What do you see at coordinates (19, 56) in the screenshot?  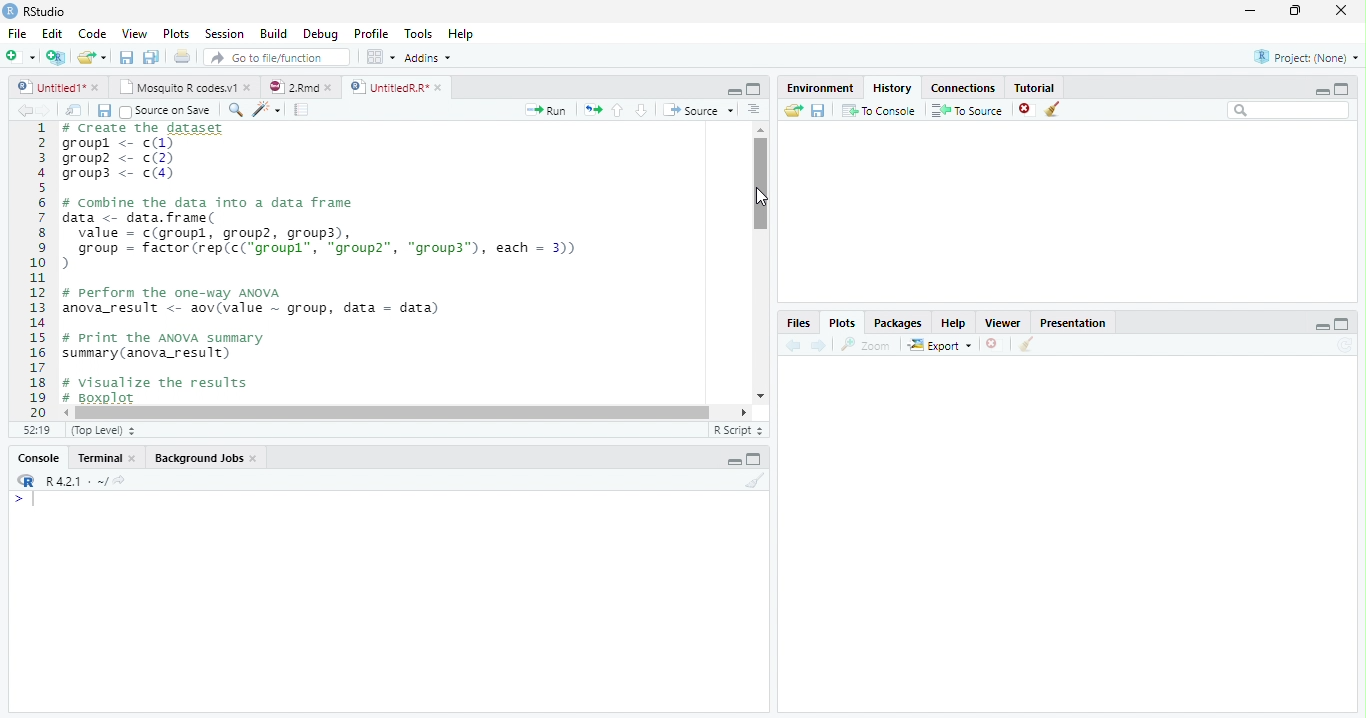 I see `New file` at bounding box center [19, 56].